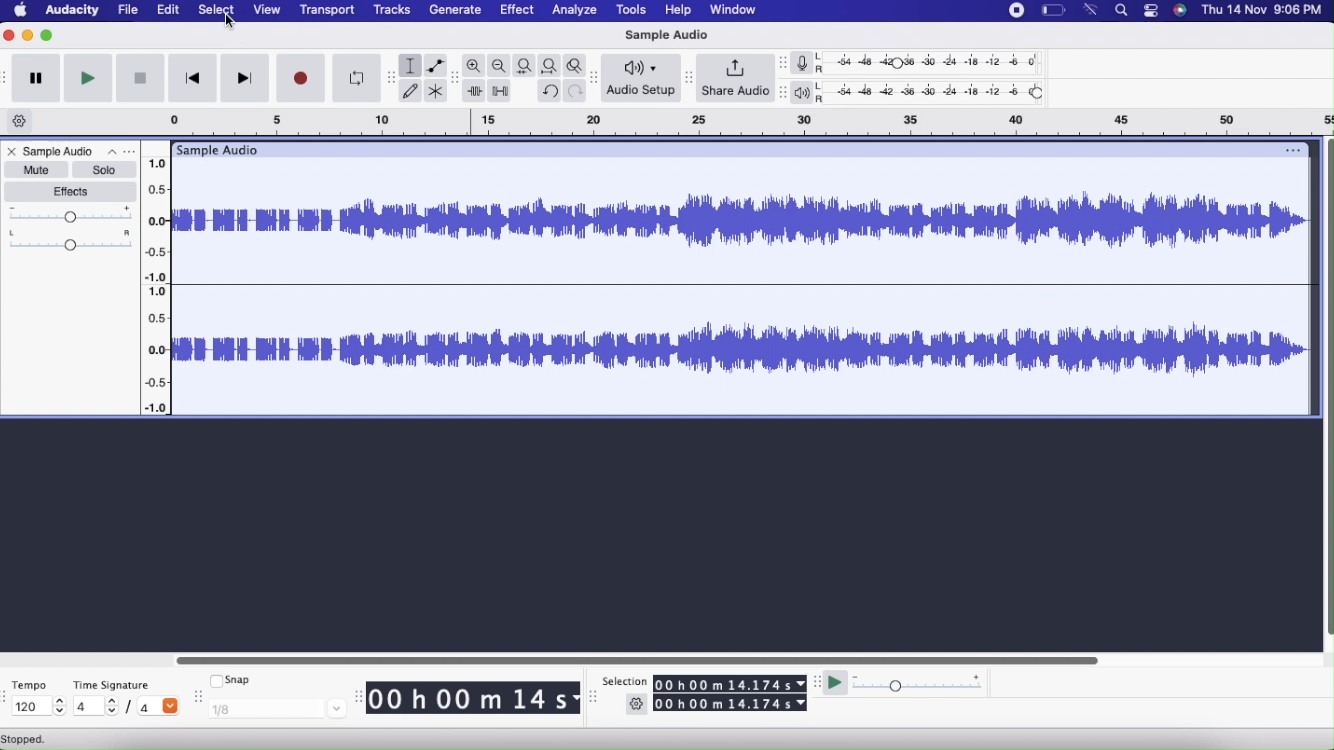  I want to click on Solo, so click(105, 171).